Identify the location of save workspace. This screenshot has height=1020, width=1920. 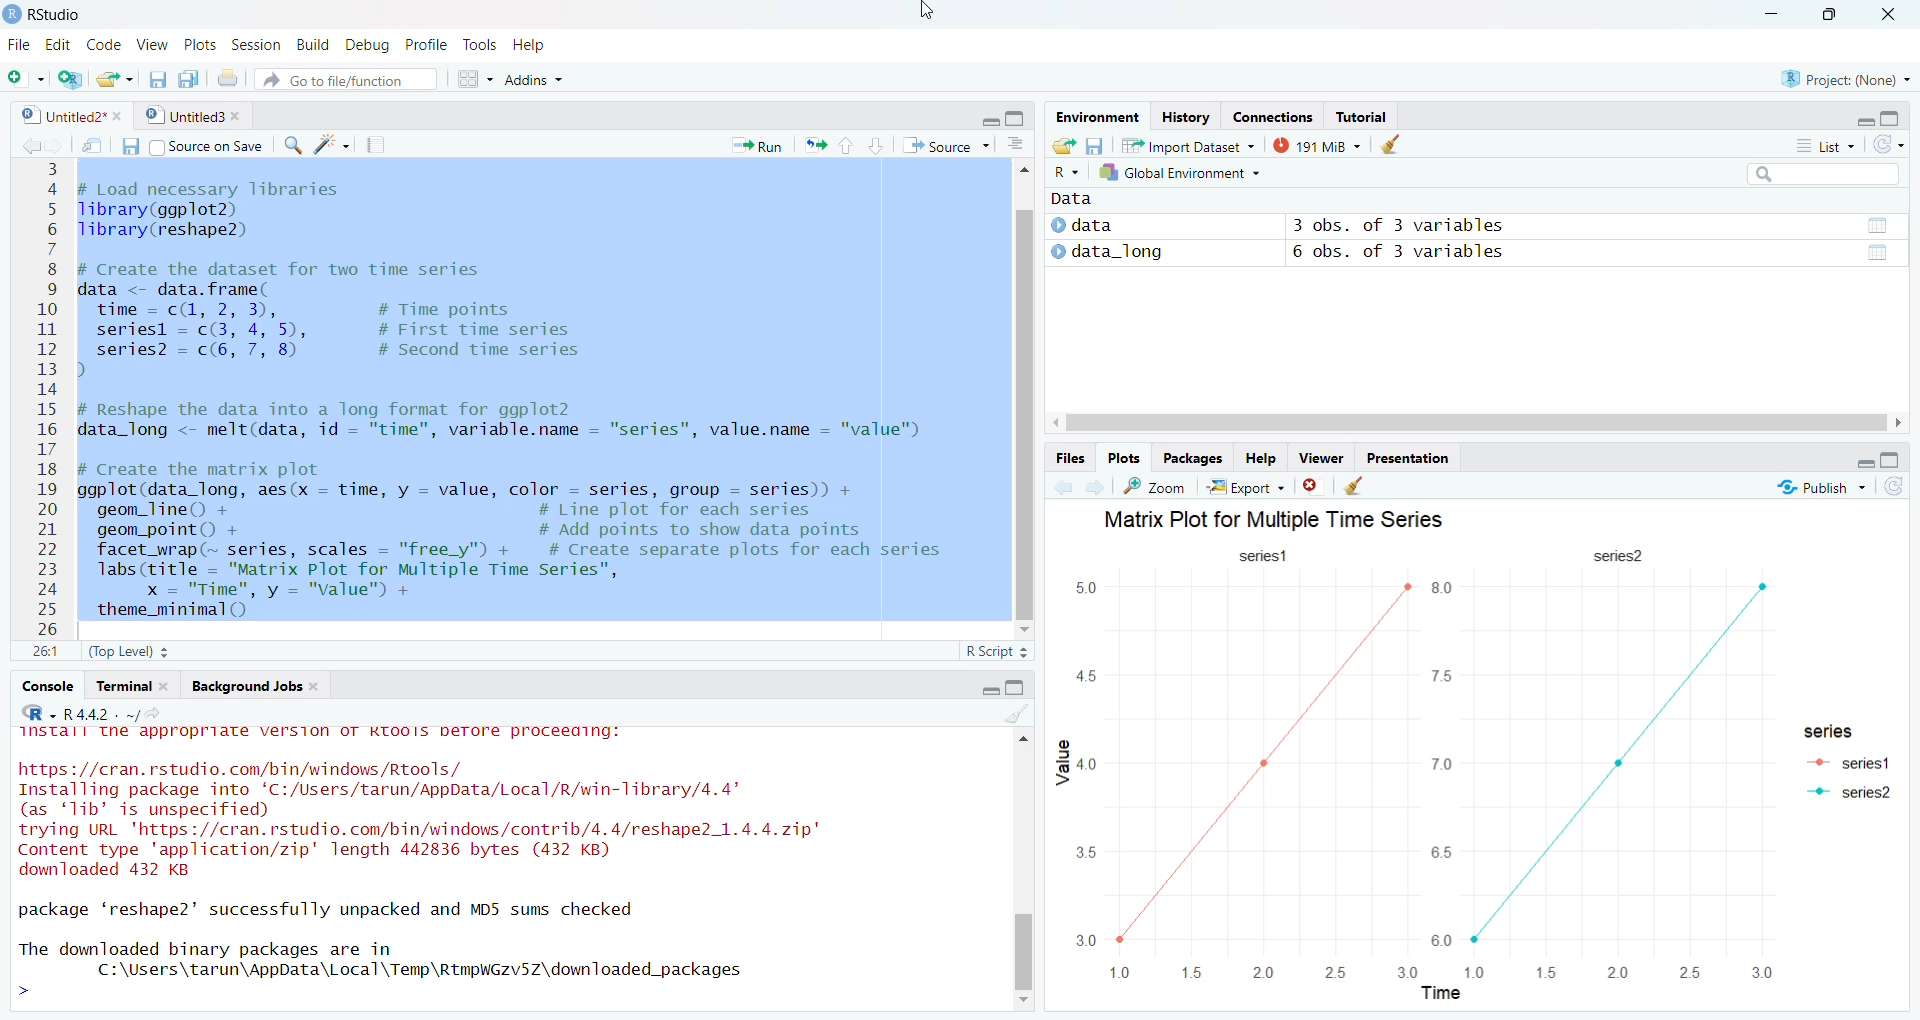
(1094, 144).